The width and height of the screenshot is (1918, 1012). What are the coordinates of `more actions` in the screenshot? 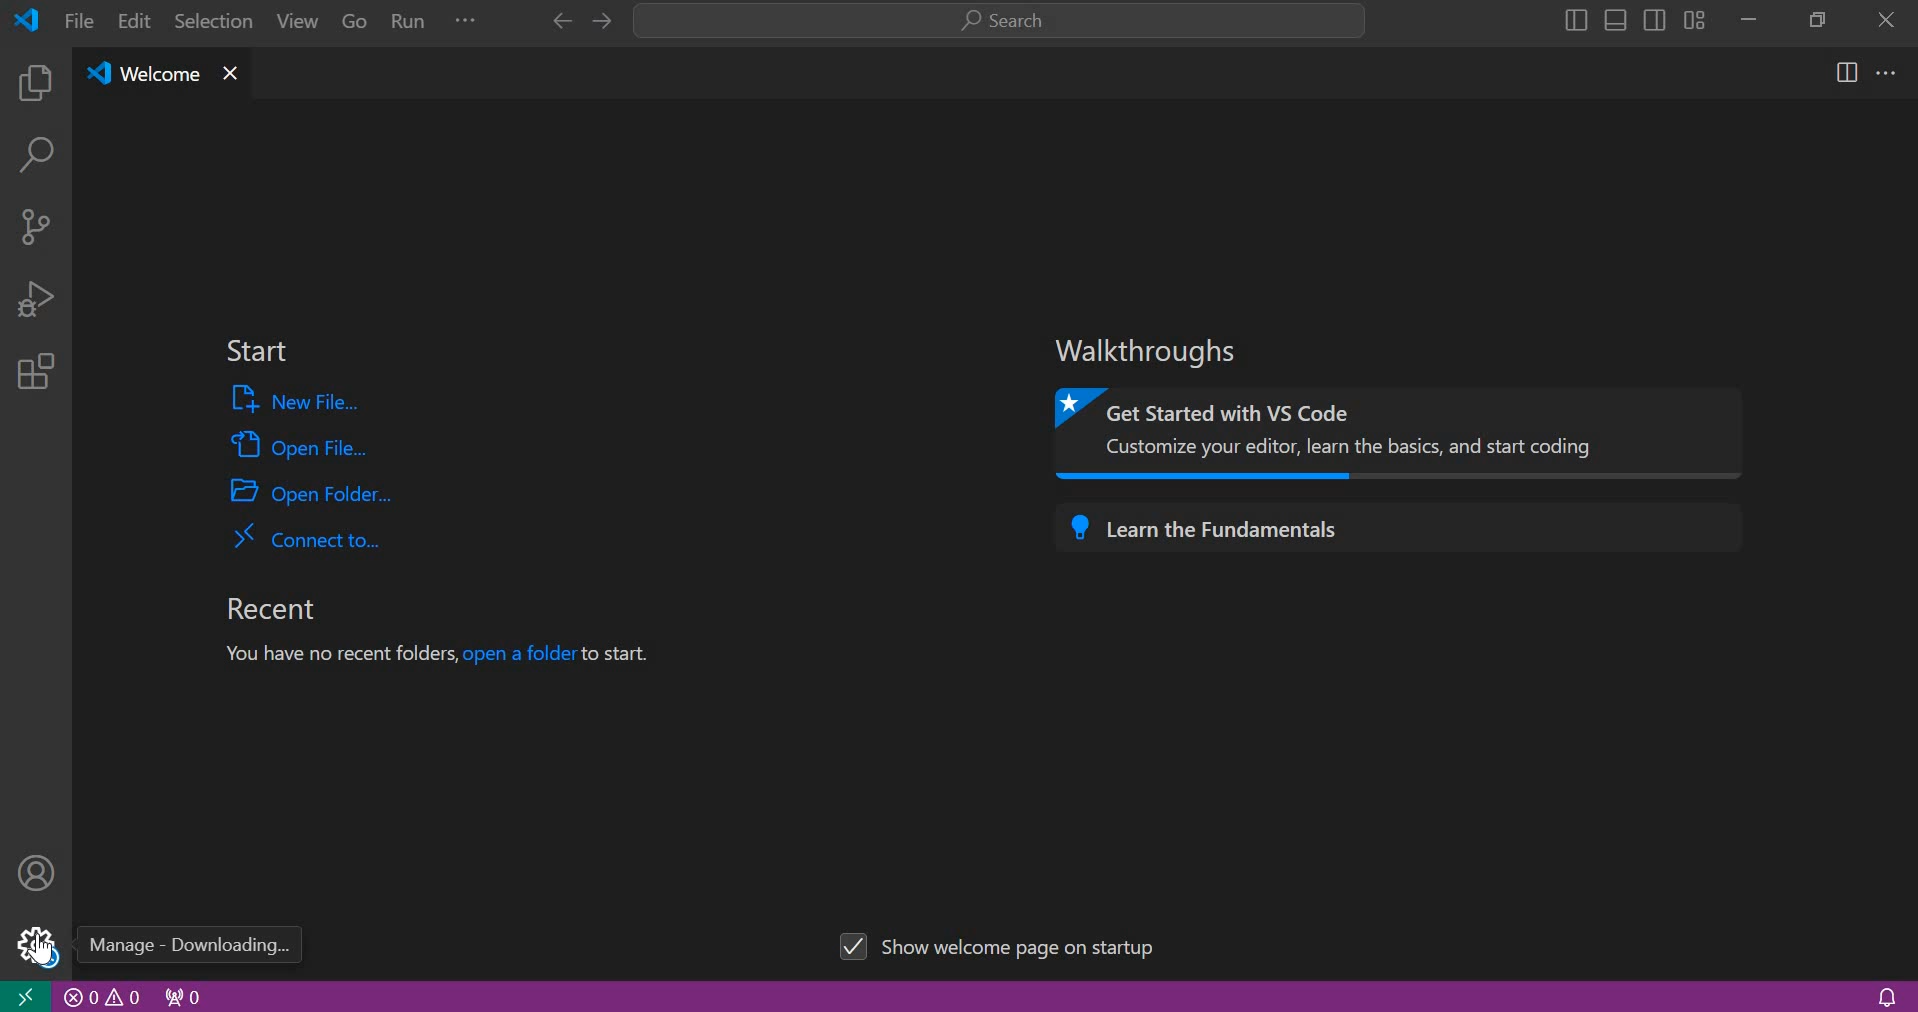 It's located at (1887, 71).